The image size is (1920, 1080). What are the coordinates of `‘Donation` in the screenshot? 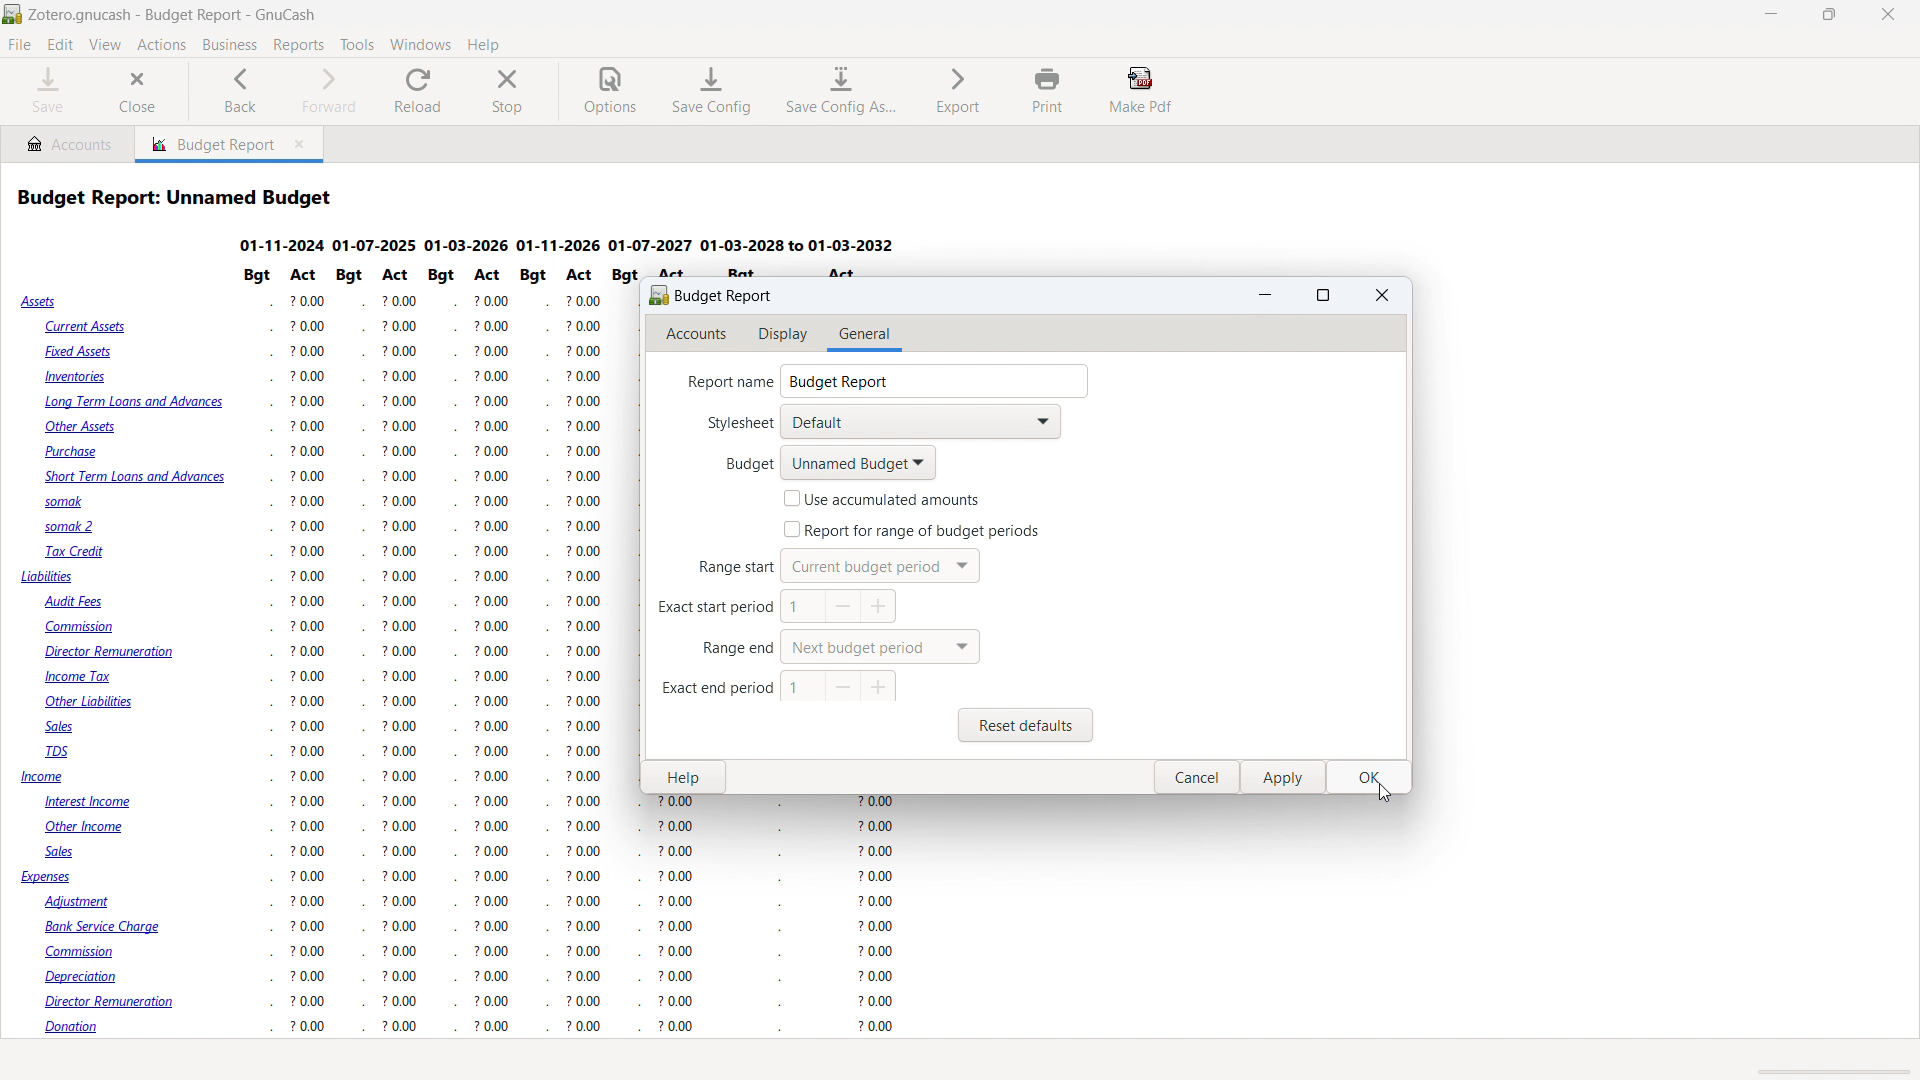 It's located at (86, 1028).